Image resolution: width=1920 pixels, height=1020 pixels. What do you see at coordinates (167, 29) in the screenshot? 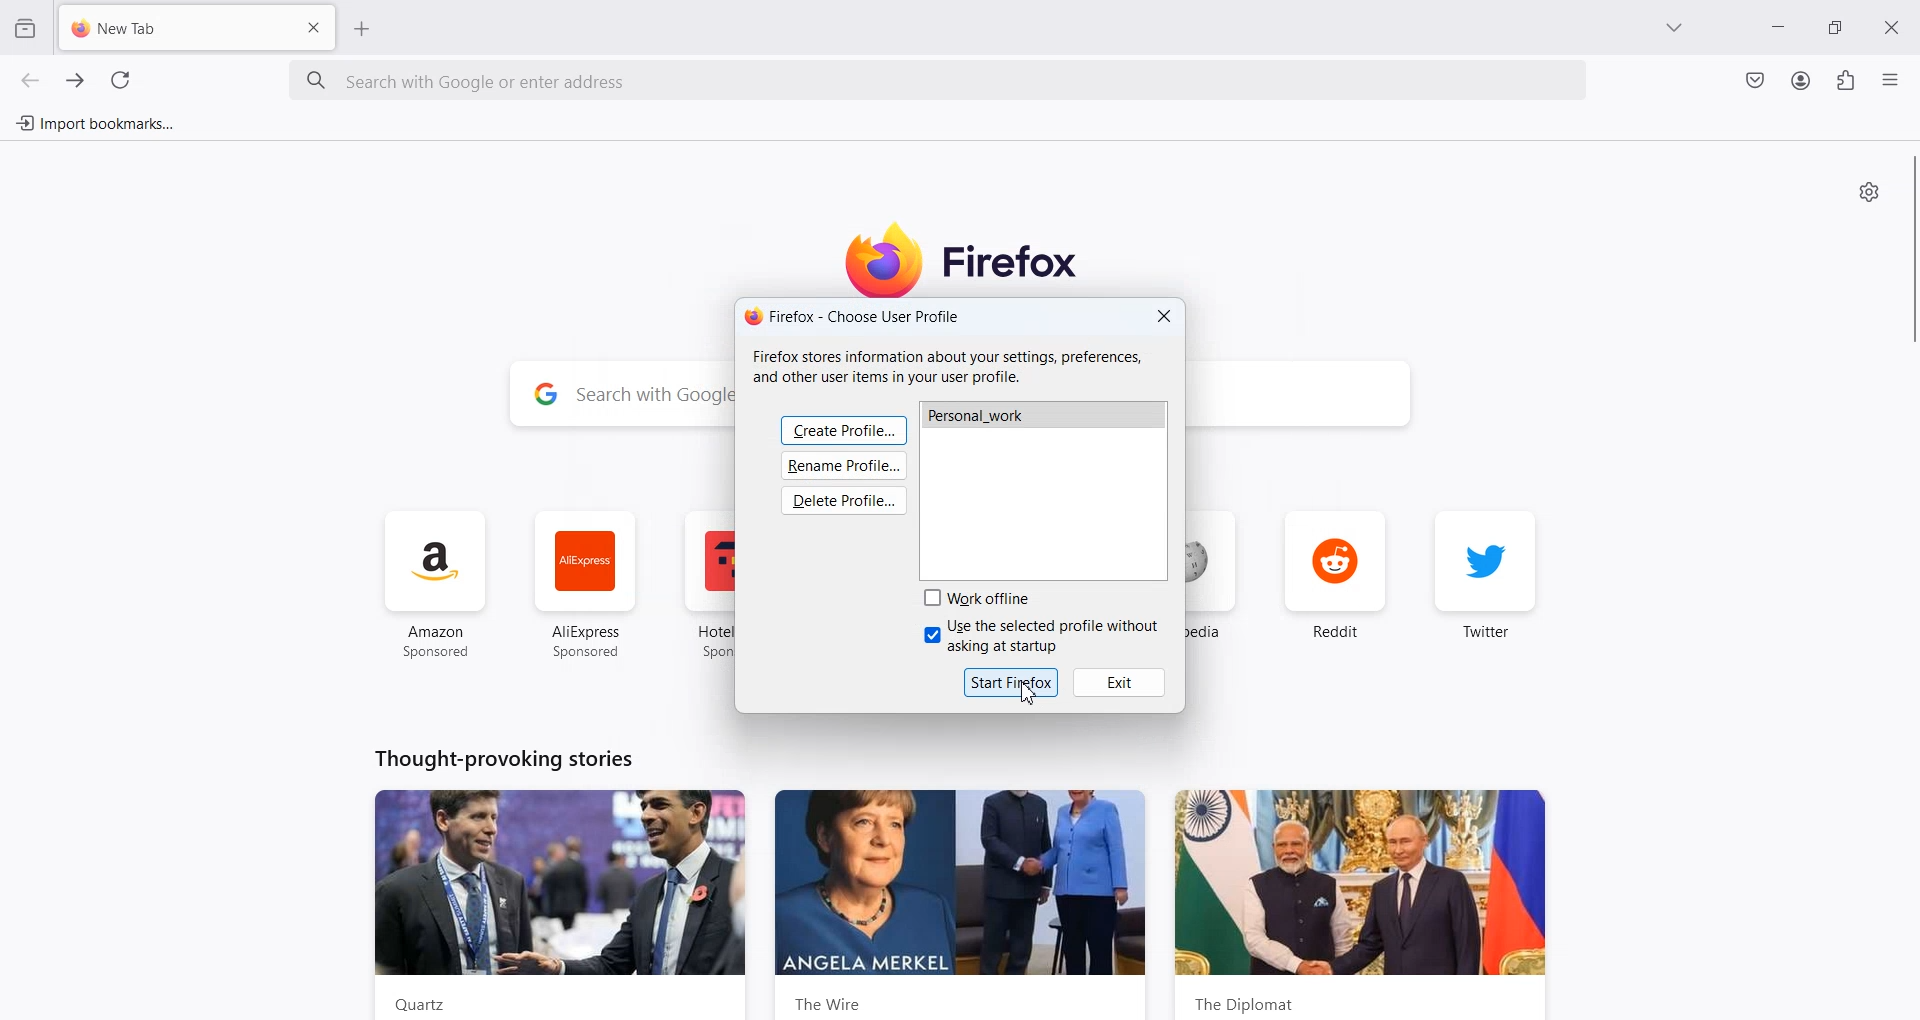
I see `New Tab` at bounding box center [167, 29].